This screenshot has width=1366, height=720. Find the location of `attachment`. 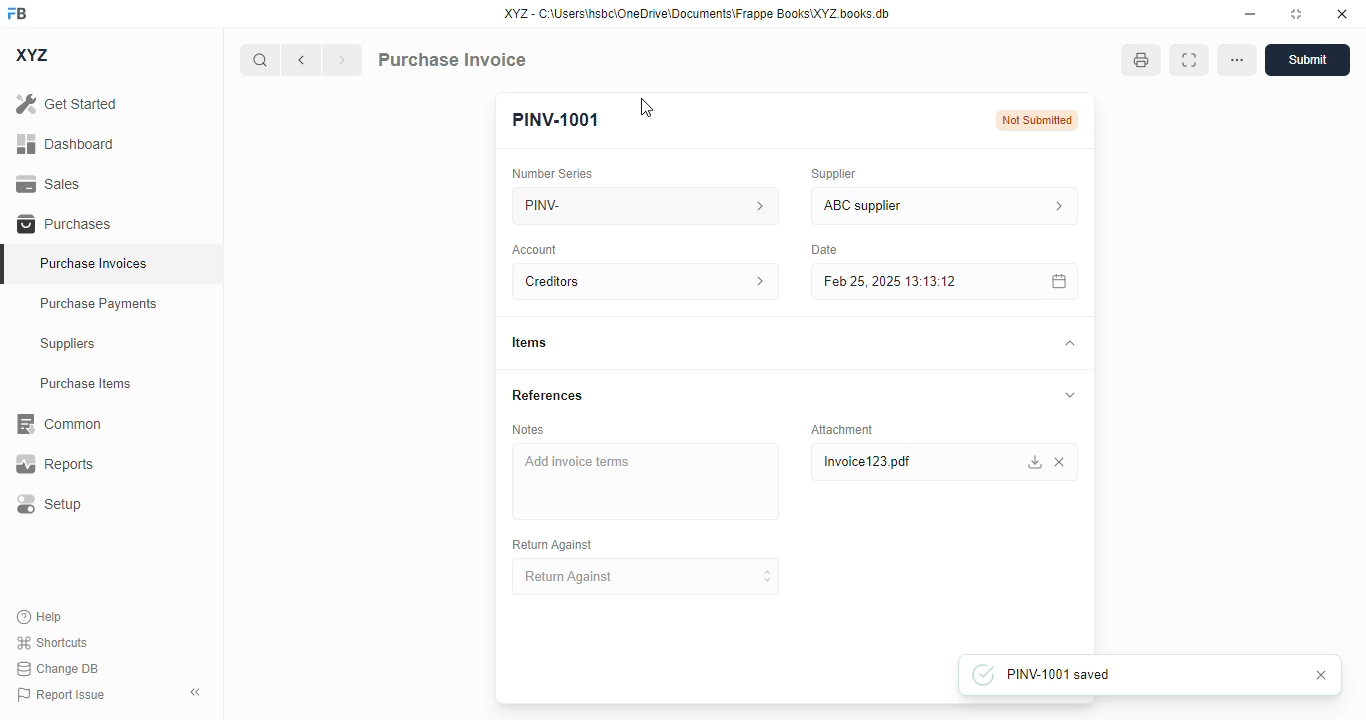

attachment is located at coordinates (842, 429).